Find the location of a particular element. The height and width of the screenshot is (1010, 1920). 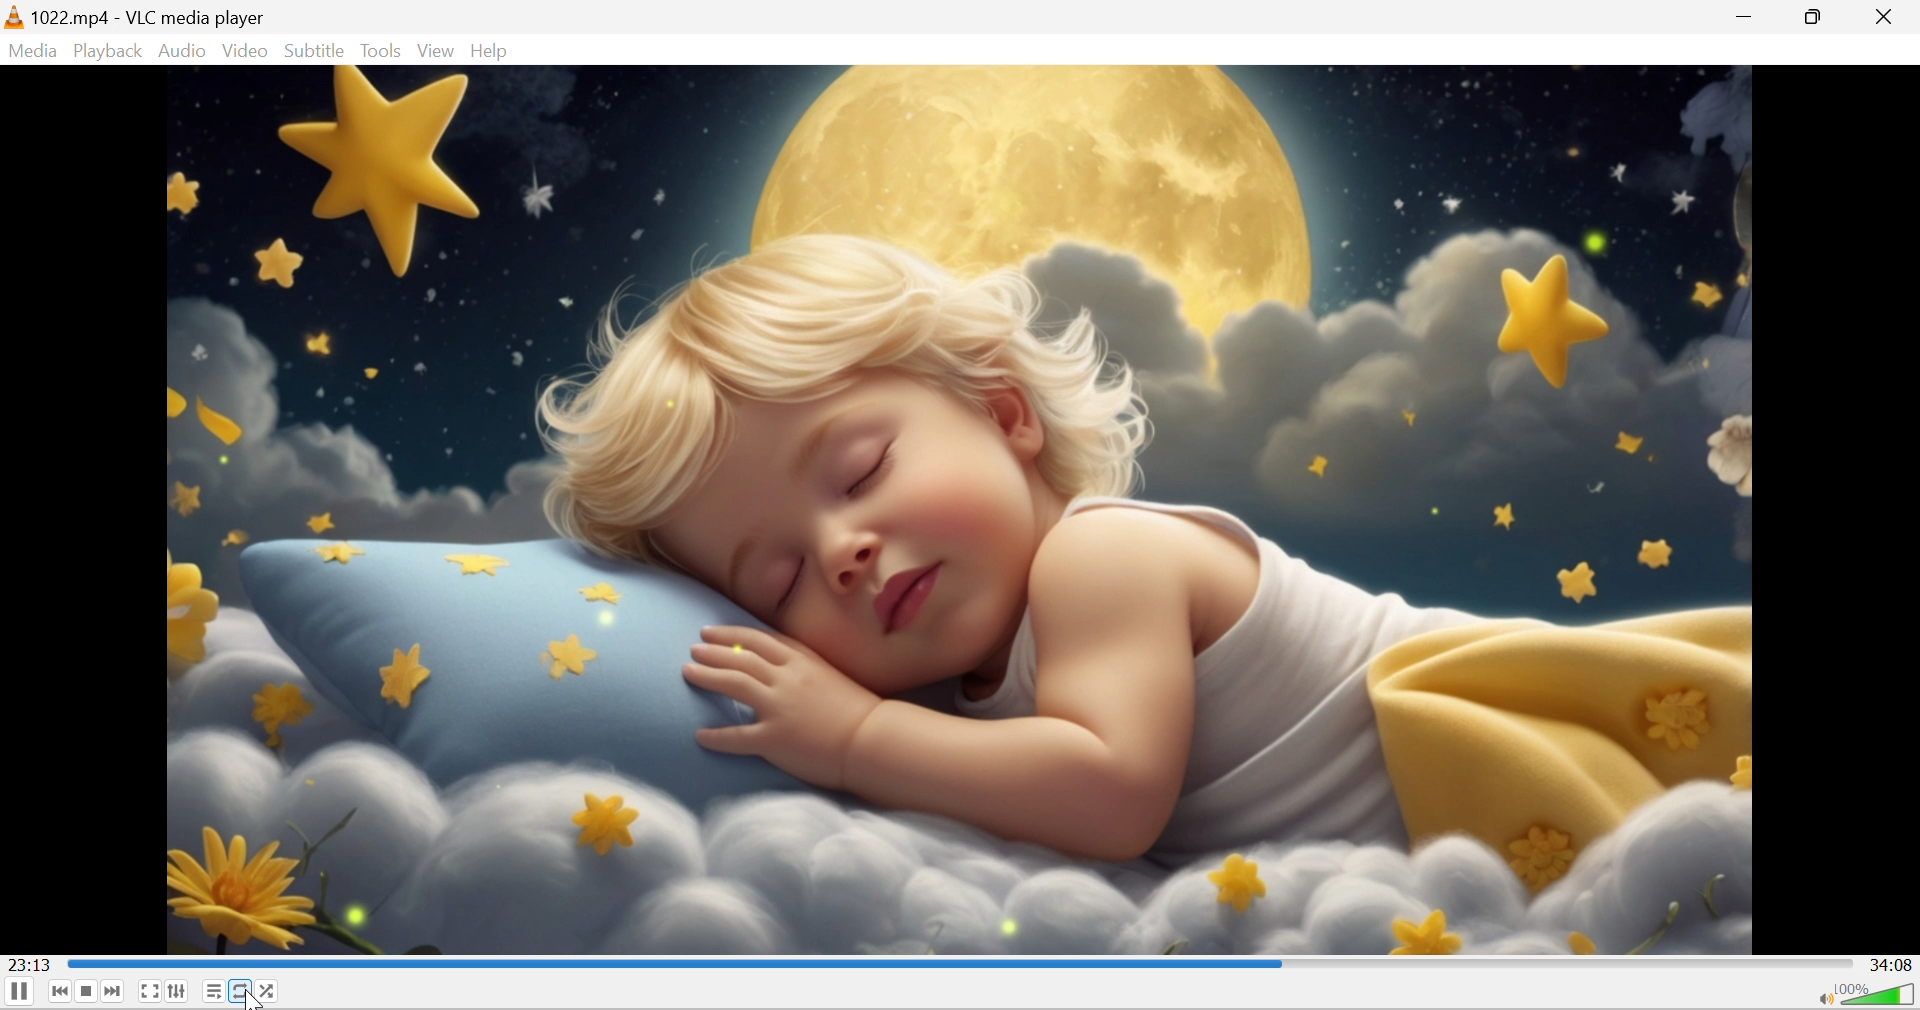

23:13 is located at coordinates (30, 964).